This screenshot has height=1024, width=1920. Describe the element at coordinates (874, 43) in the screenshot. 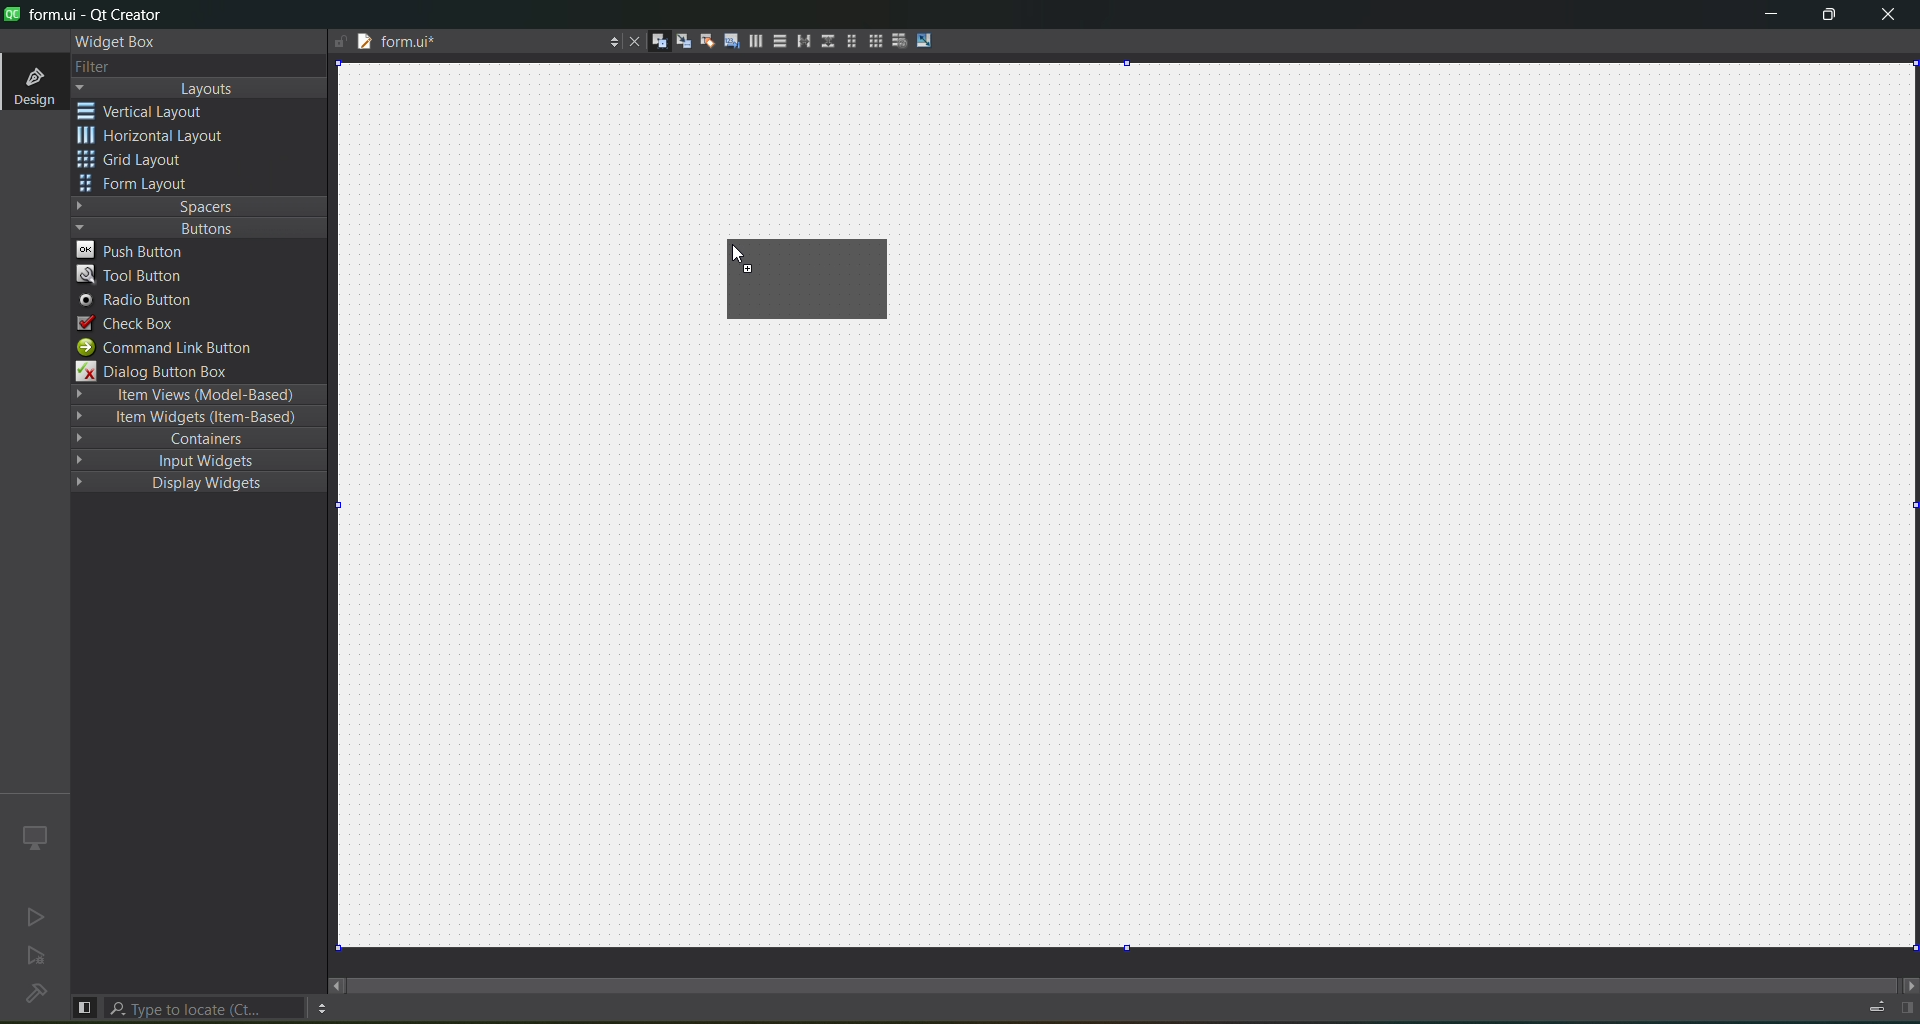

I see `layout in a grid` at that location.